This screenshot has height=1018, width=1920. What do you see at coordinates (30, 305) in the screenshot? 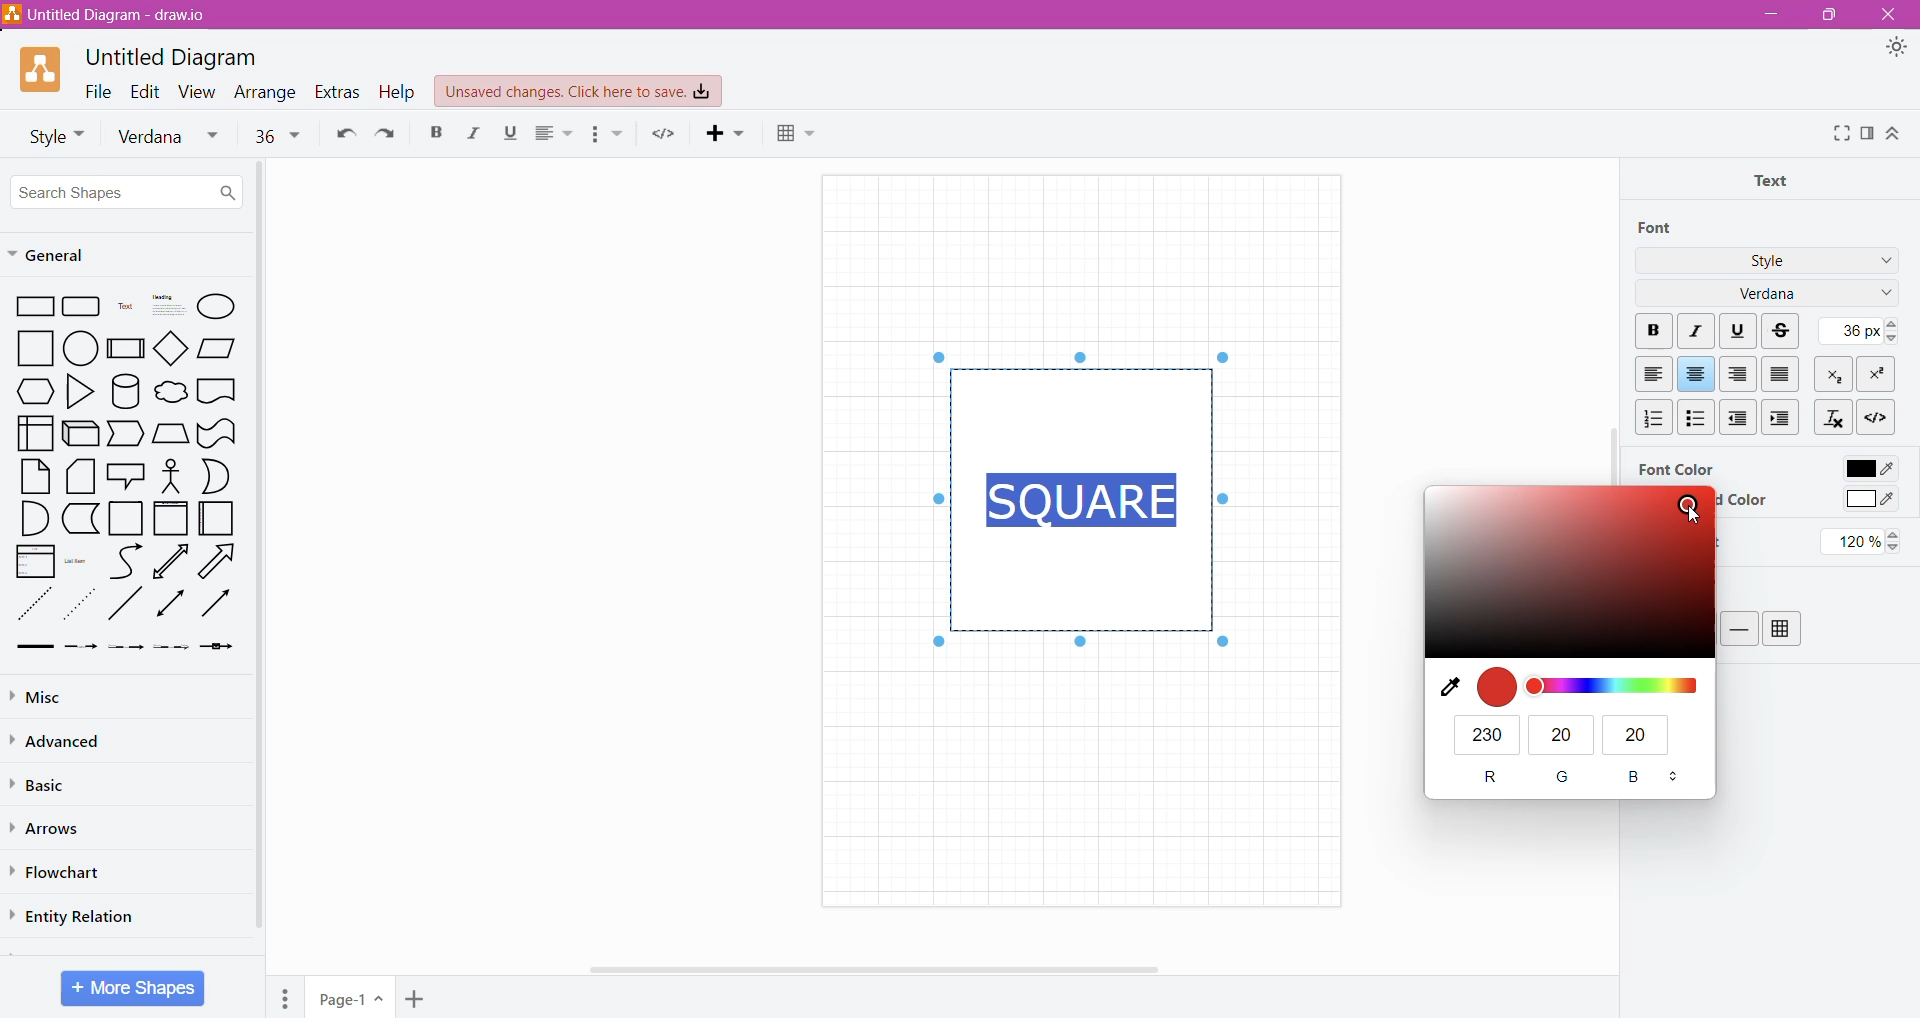
I see `Rectangle` at bounding box center [30, 305].